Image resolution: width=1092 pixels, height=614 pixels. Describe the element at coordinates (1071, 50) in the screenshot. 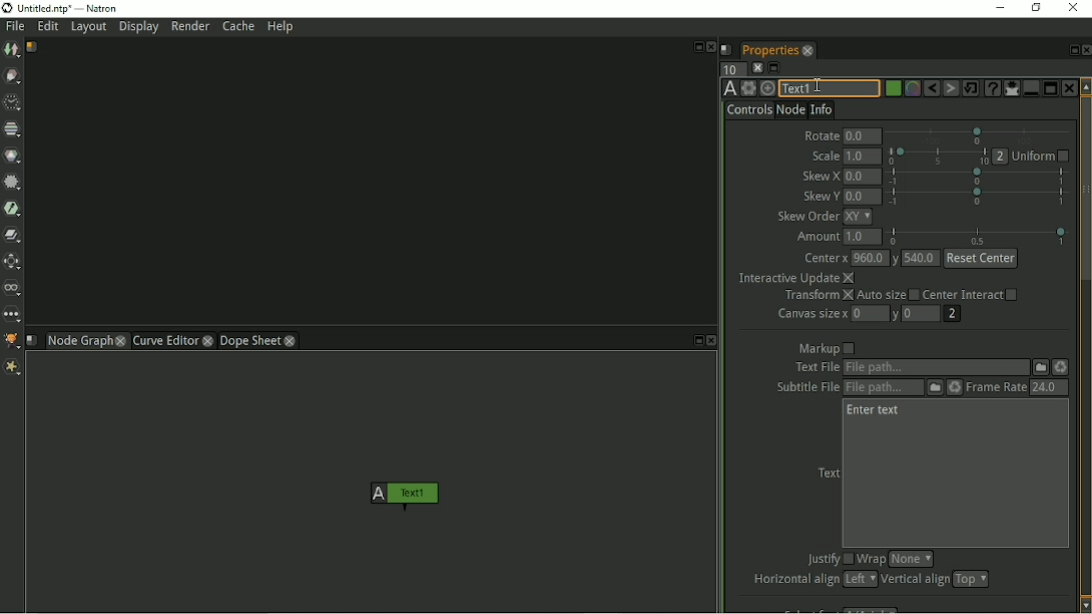

I see `Float pane` at that location.